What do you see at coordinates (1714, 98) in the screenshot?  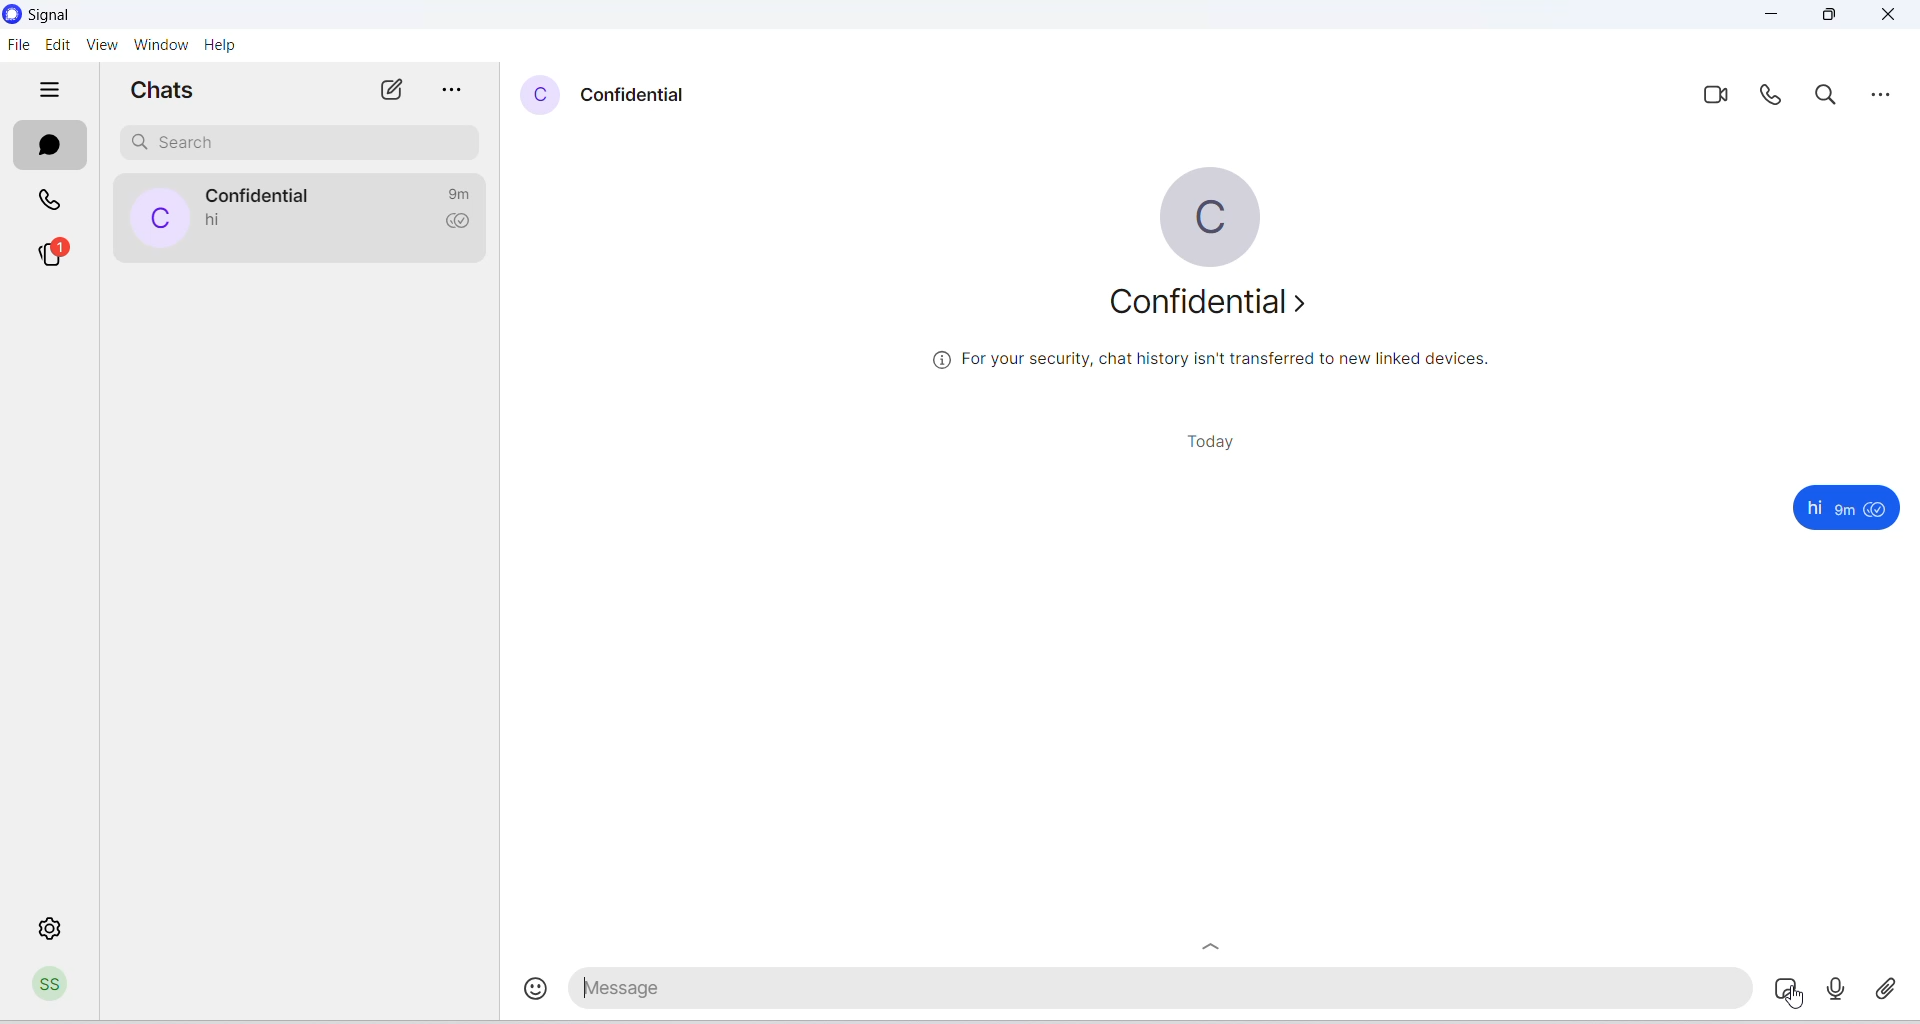 I see `video call` at bounding box center [1714, 98].